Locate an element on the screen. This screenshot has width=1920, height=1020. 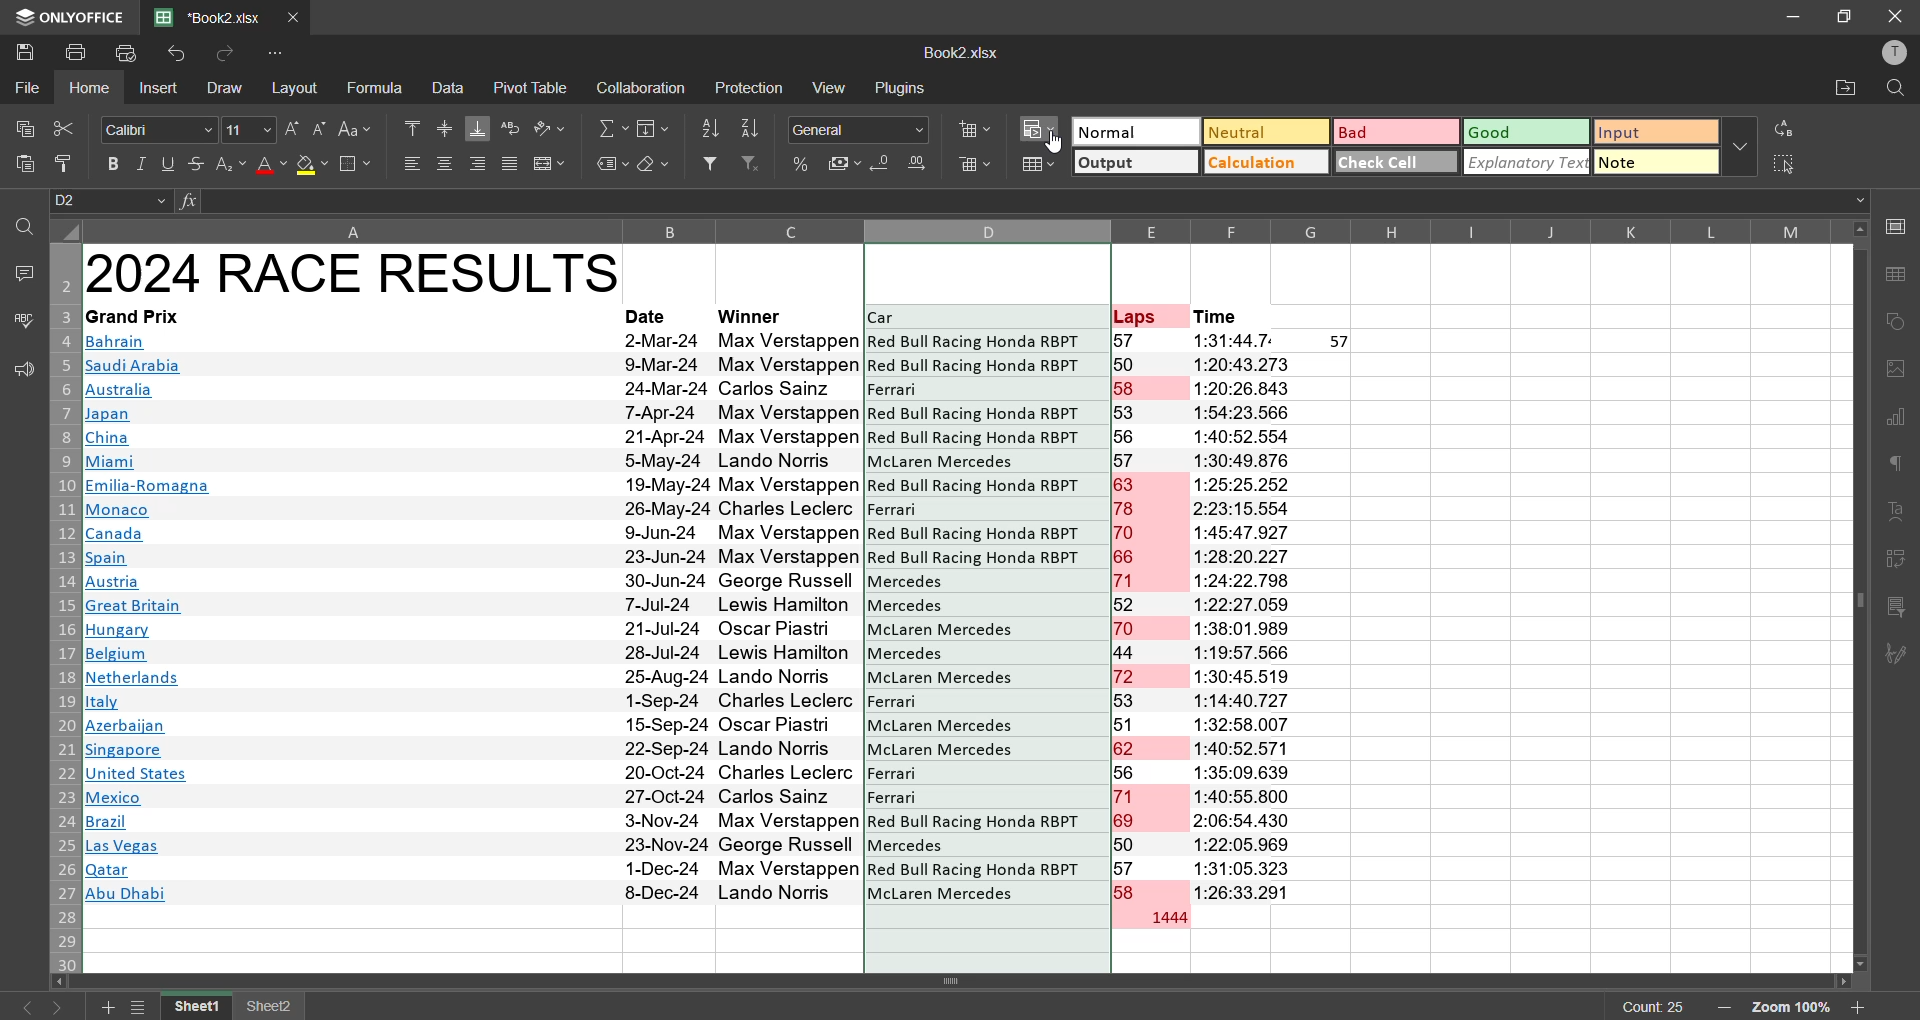
customize quick access toolbar is located at coordinates (280, 53).